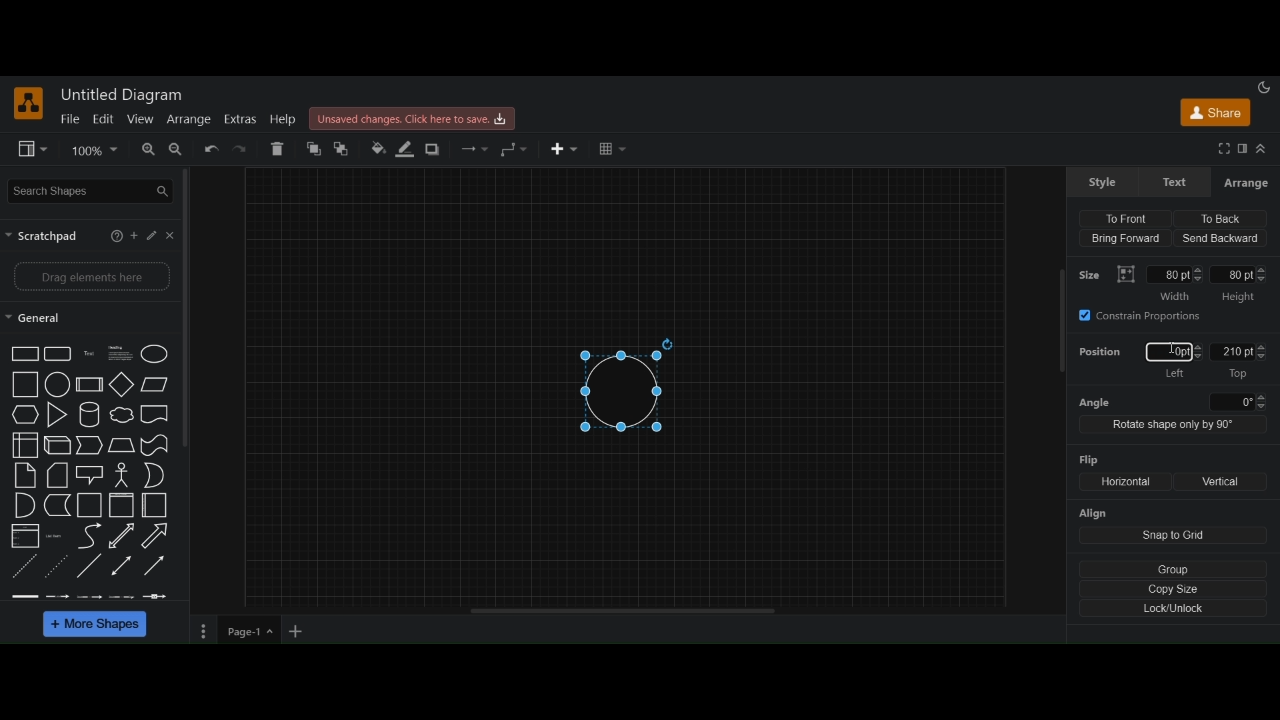  I want to click on arrow, so click(90, 445).